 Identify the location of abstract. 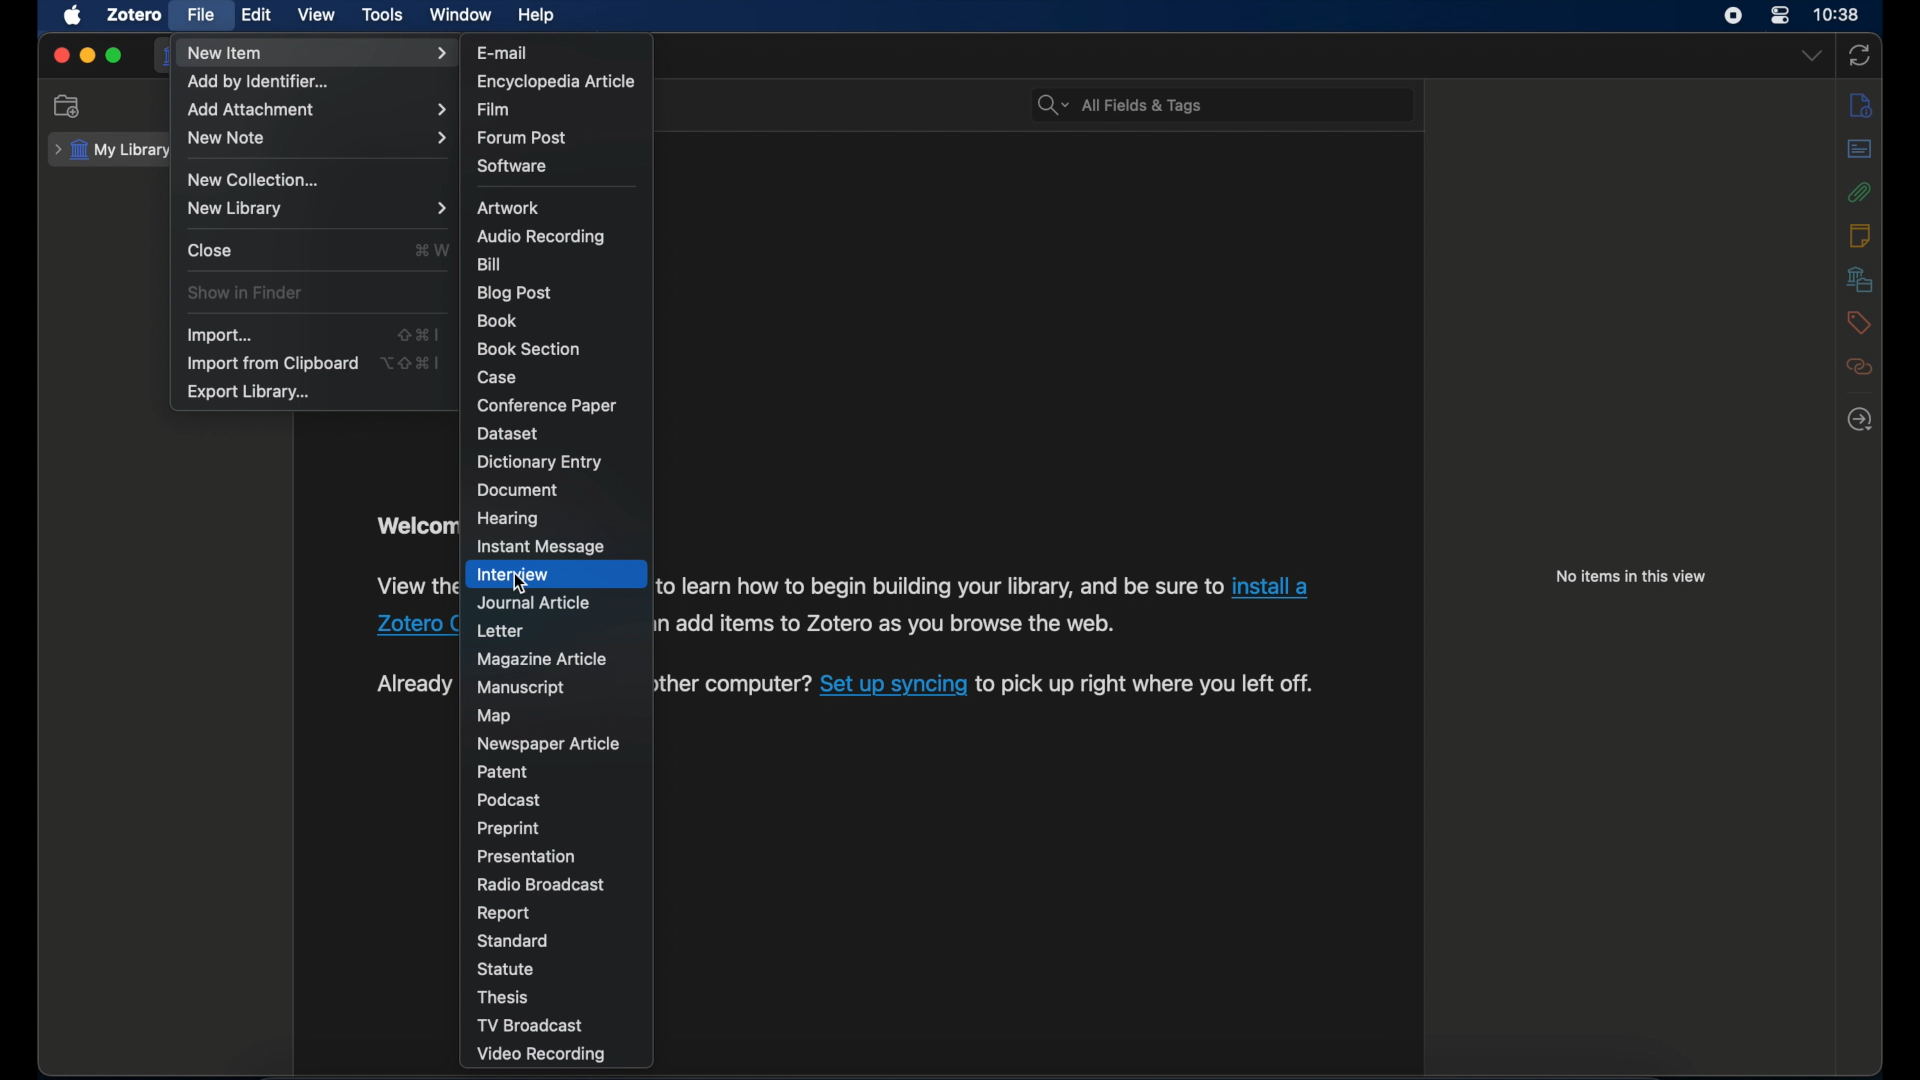
(1860, 149).